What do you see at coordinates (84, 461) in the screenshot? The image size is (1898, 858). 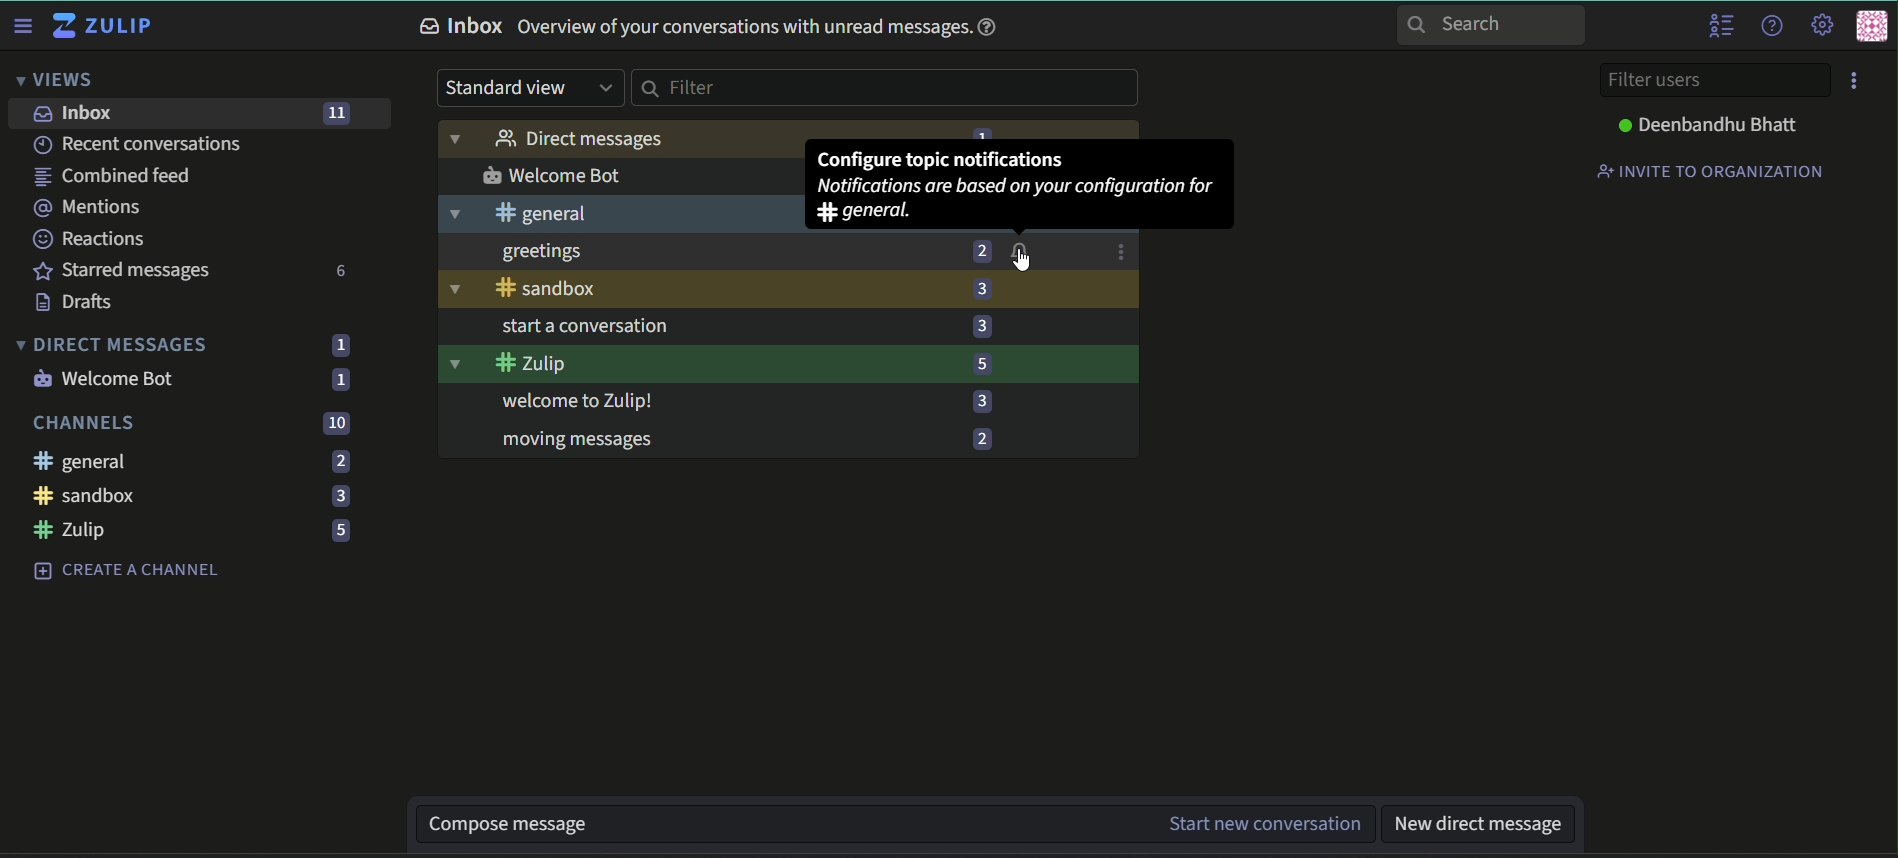 I see `General` at bounding box center [84, 461].